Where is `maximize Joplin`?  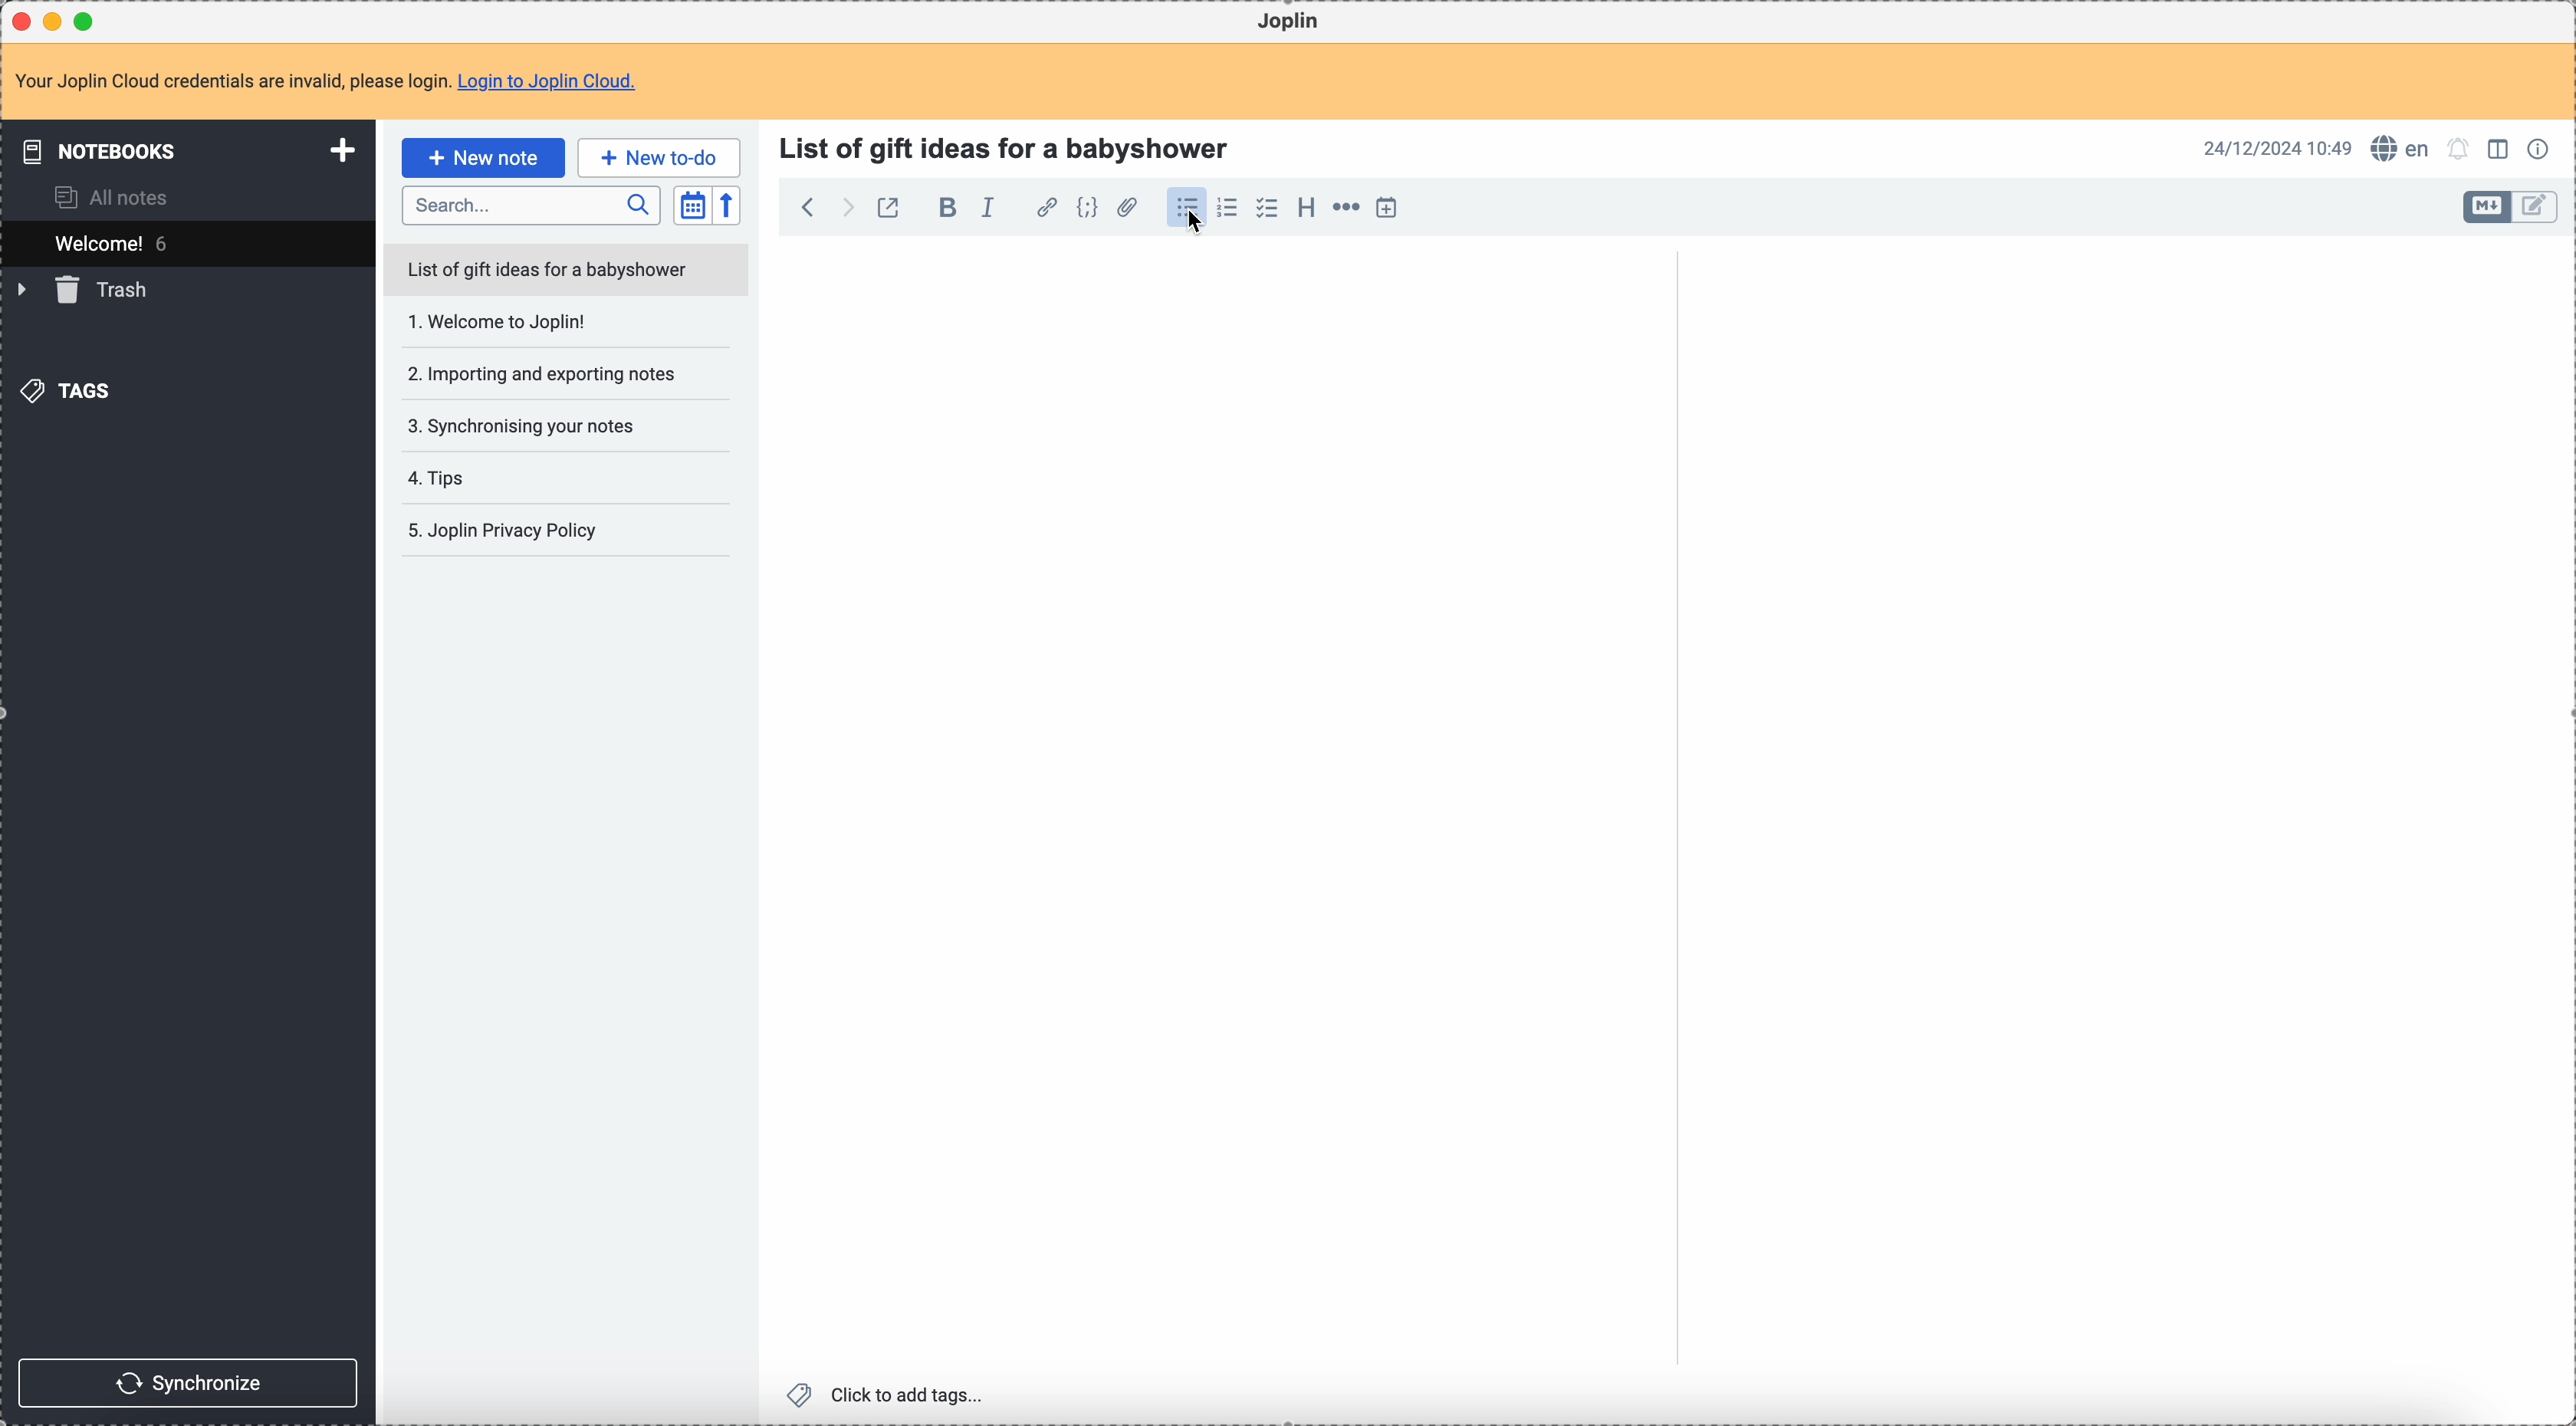 maximize Joplin is located at coordinates (89, 20).